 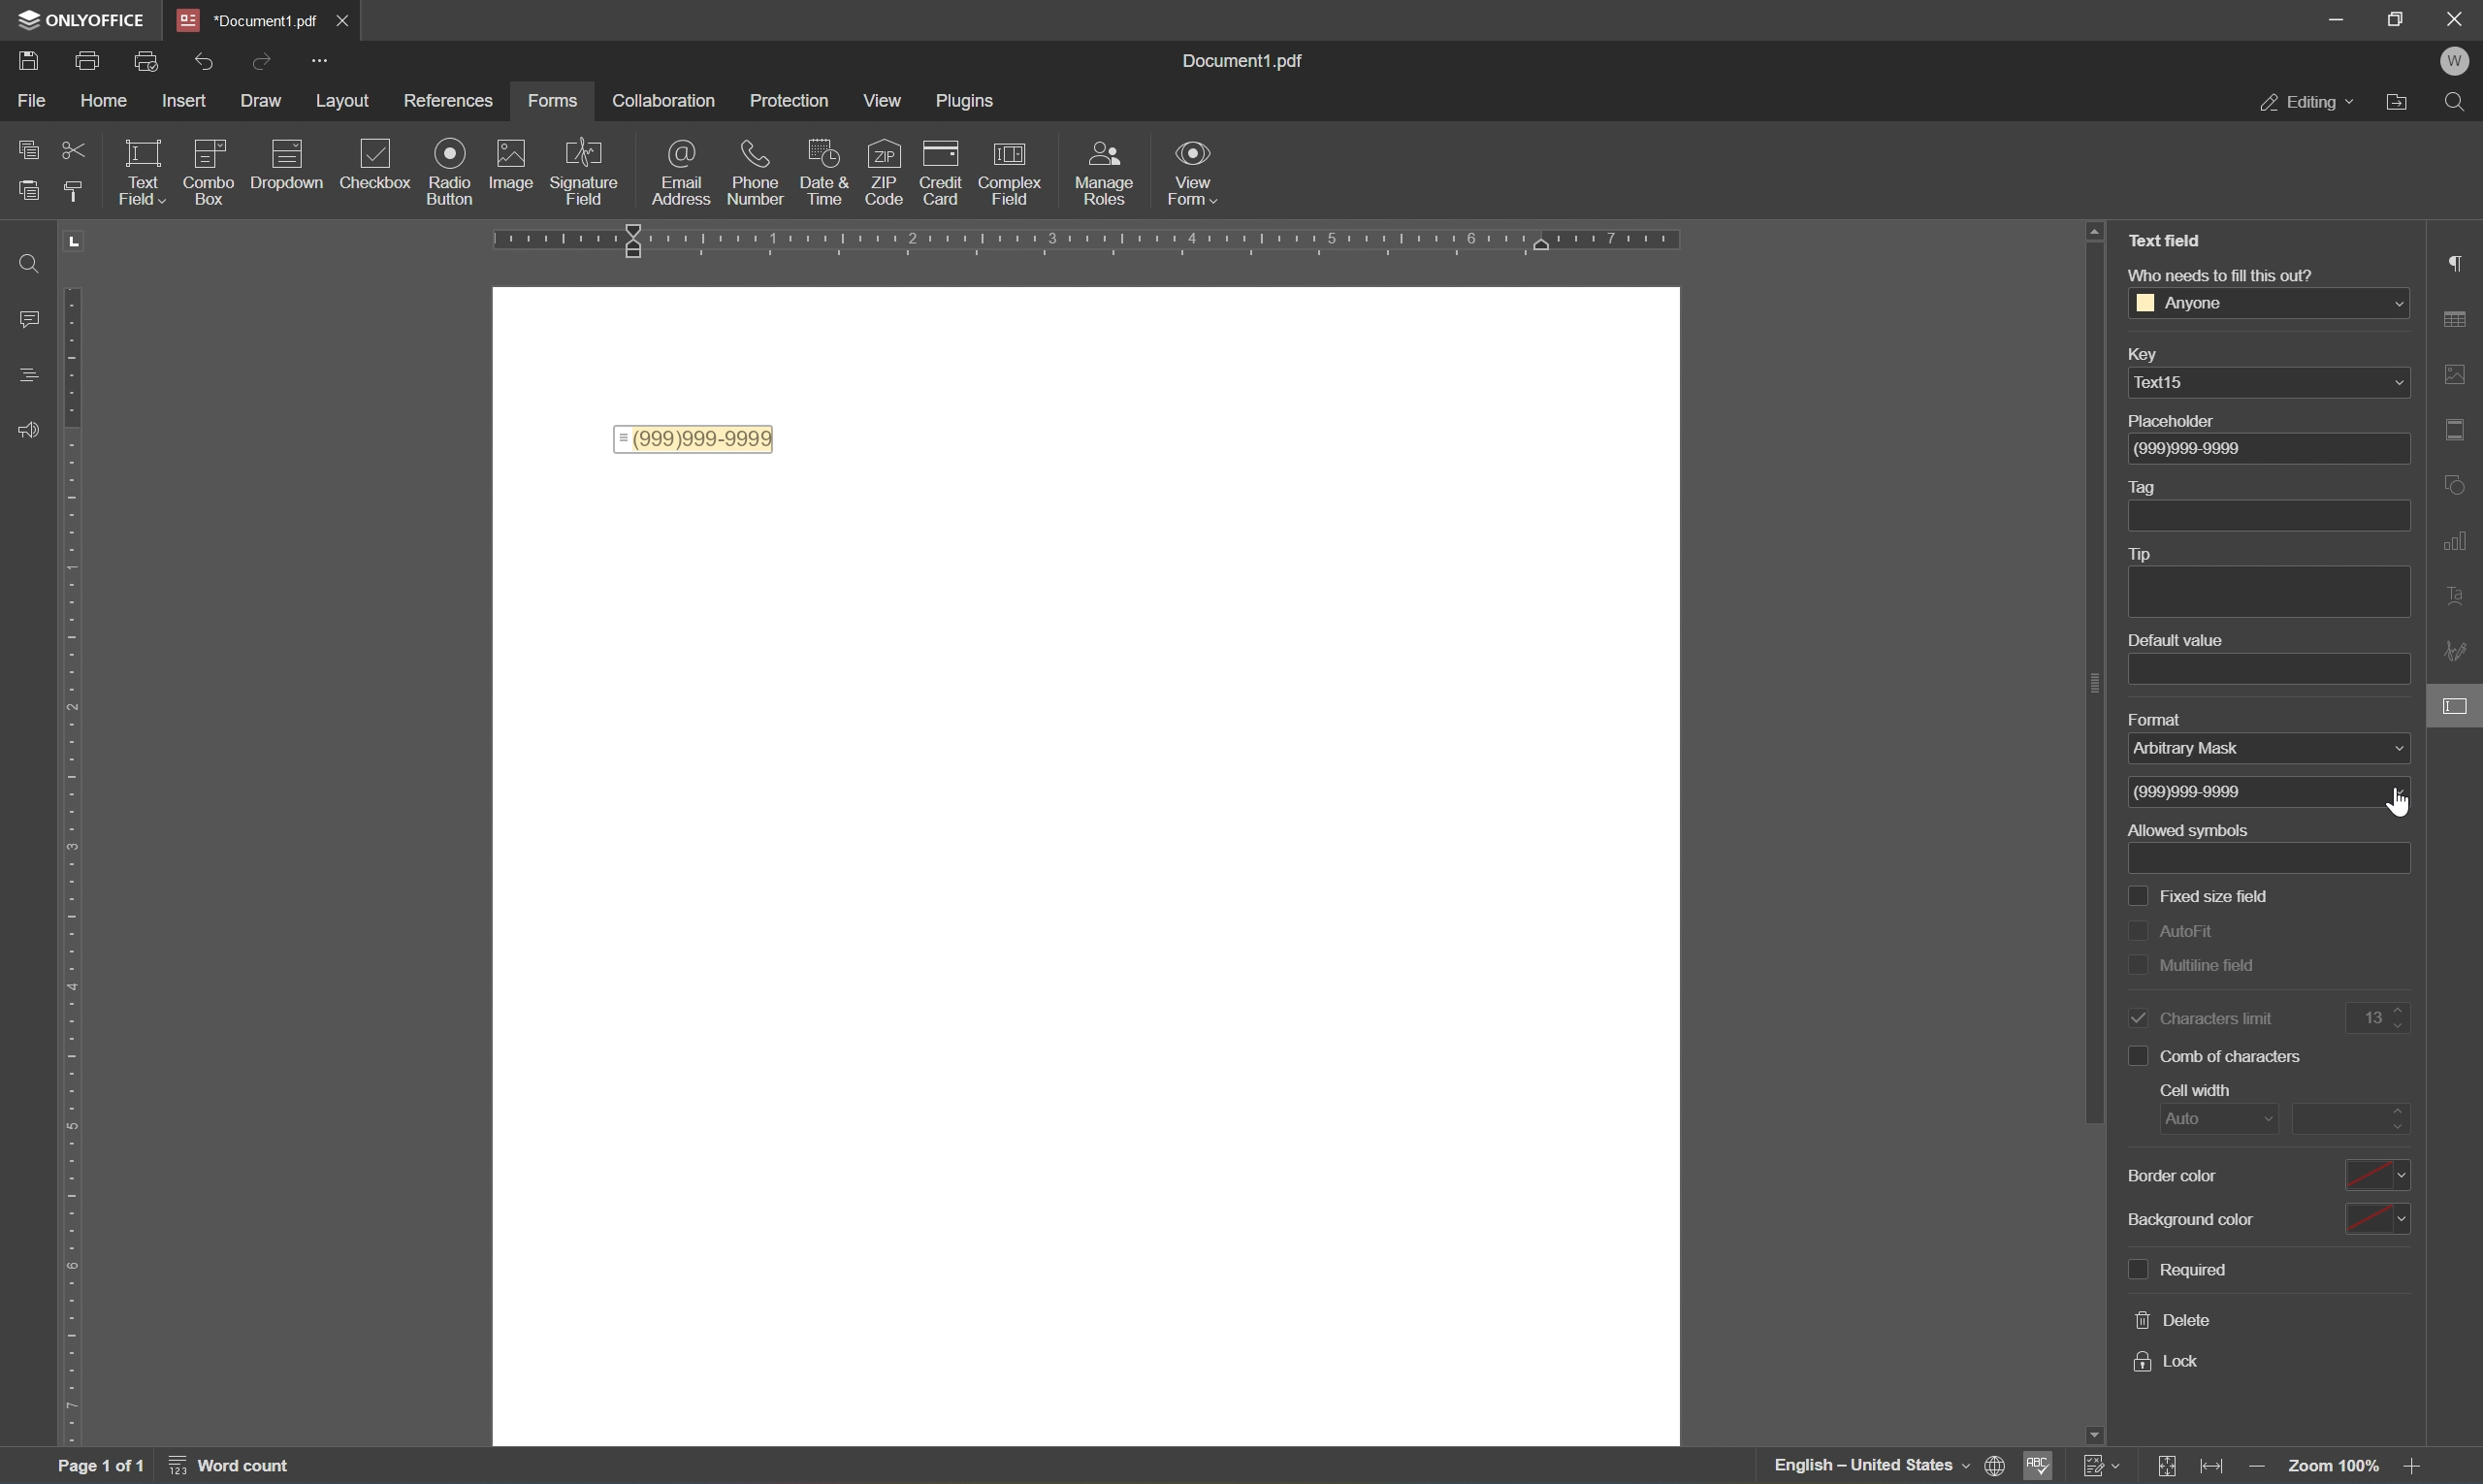 I want to click on zoom in, so click(x=2420, y=1469).